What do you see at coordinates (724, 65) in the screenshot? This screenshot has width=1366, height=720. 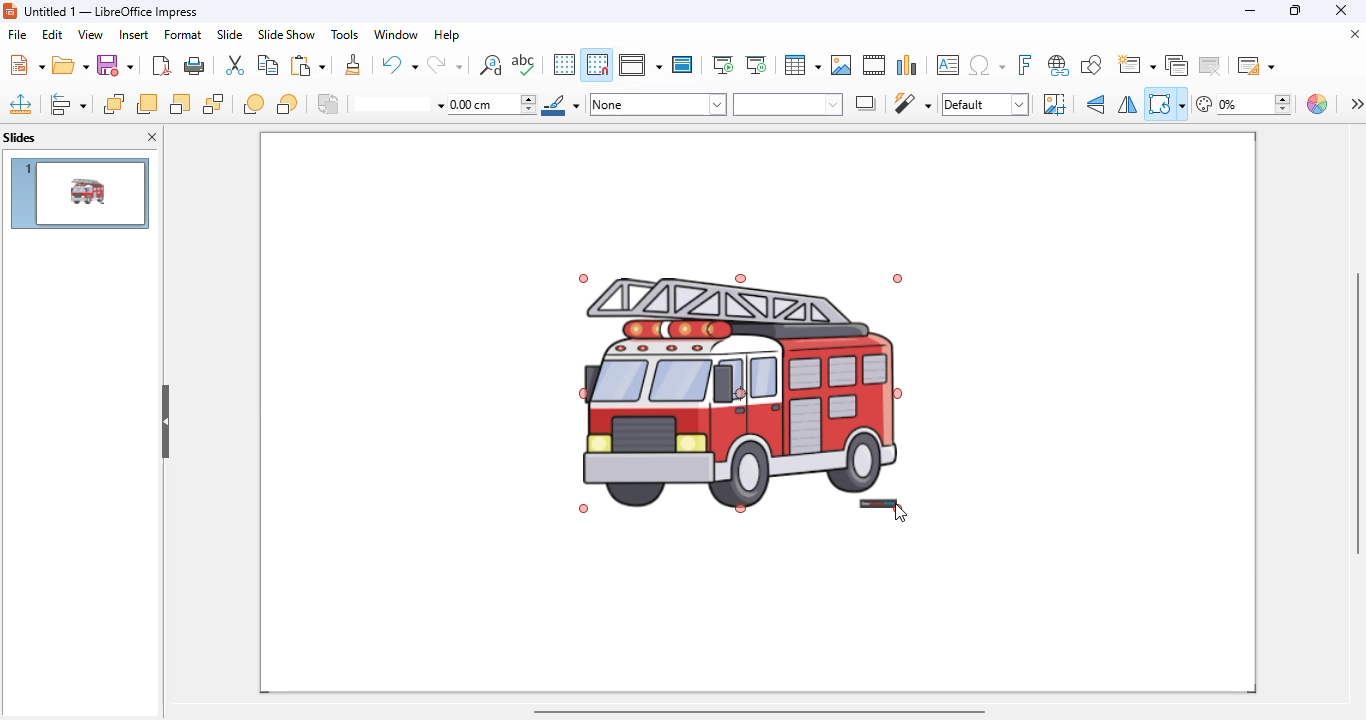 I see `start from first slide` at bounding box center [724, 65].